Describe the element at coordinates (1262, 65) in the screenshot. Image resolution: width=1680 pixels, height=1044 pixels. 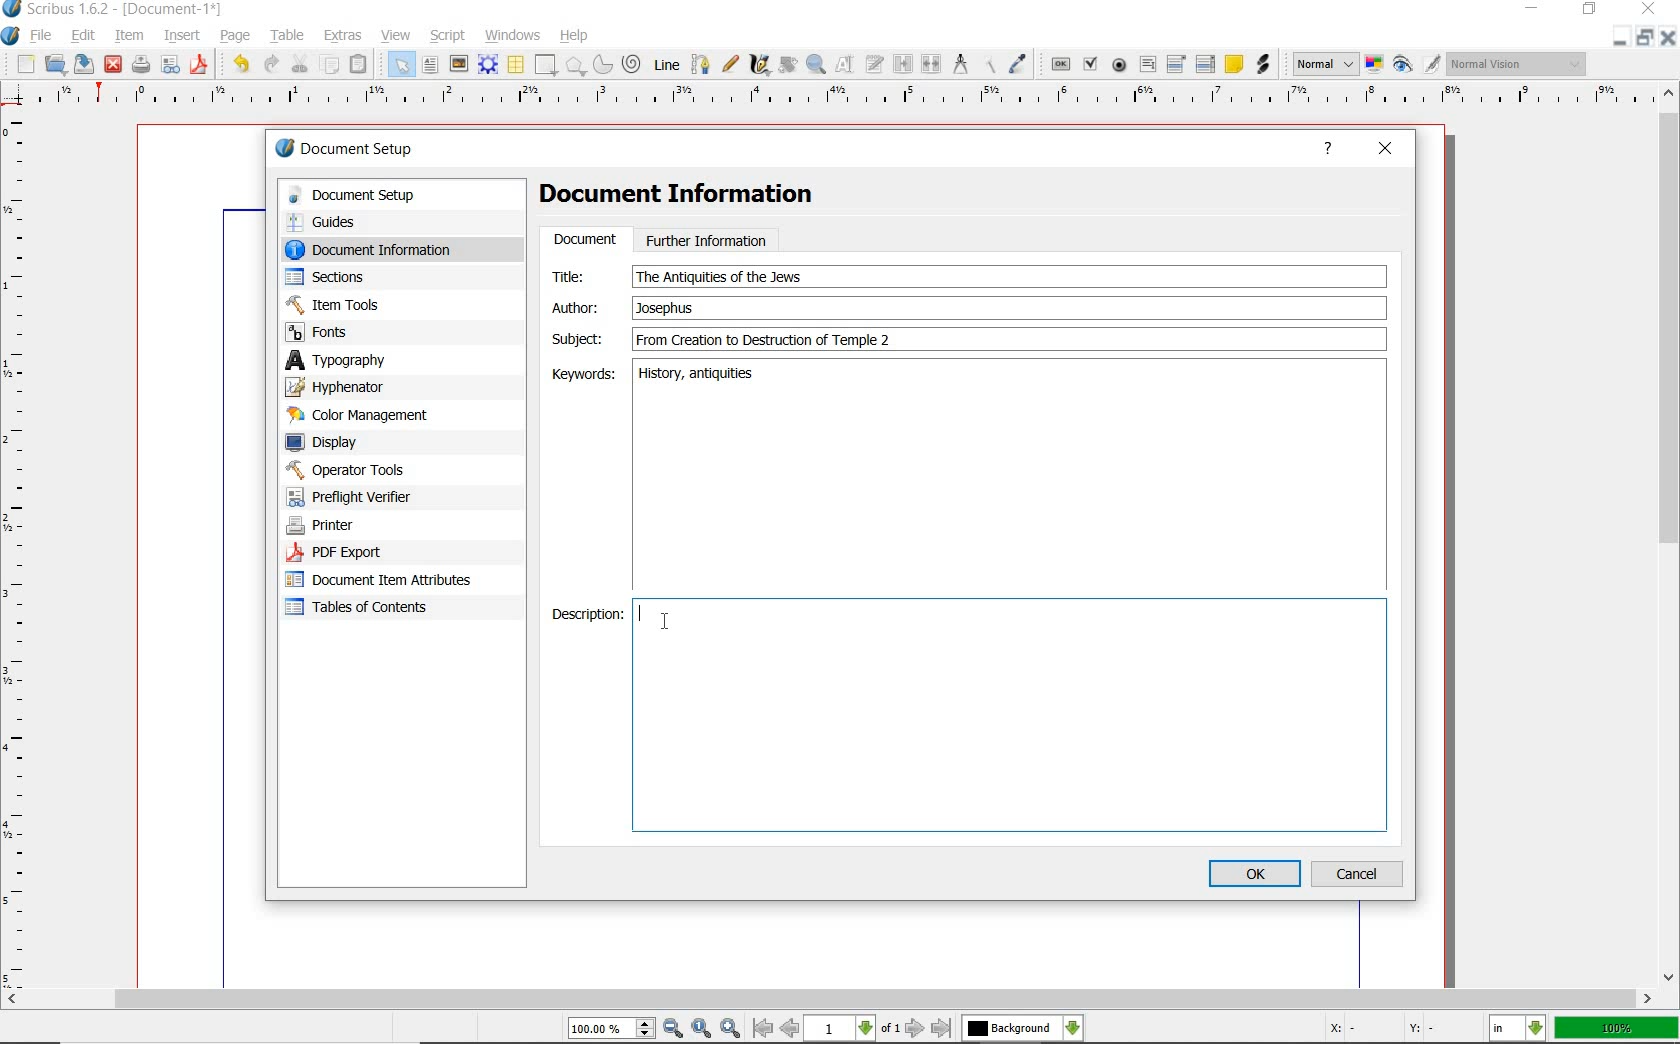
I see `link annotation` at that location.